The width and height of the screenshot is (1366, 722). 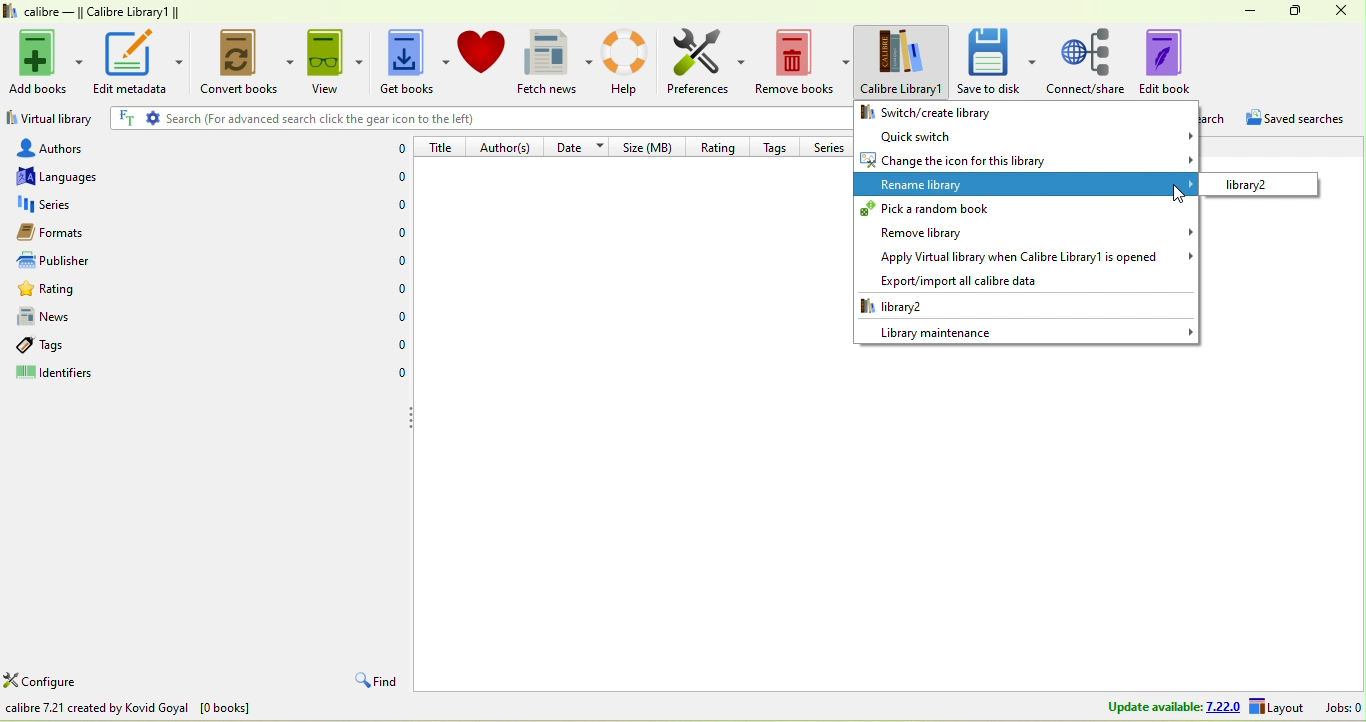 What do you see at coordinates (1023, 209) in the screenshot?
I see `pick a random book` at bounding box center [1023, 209].